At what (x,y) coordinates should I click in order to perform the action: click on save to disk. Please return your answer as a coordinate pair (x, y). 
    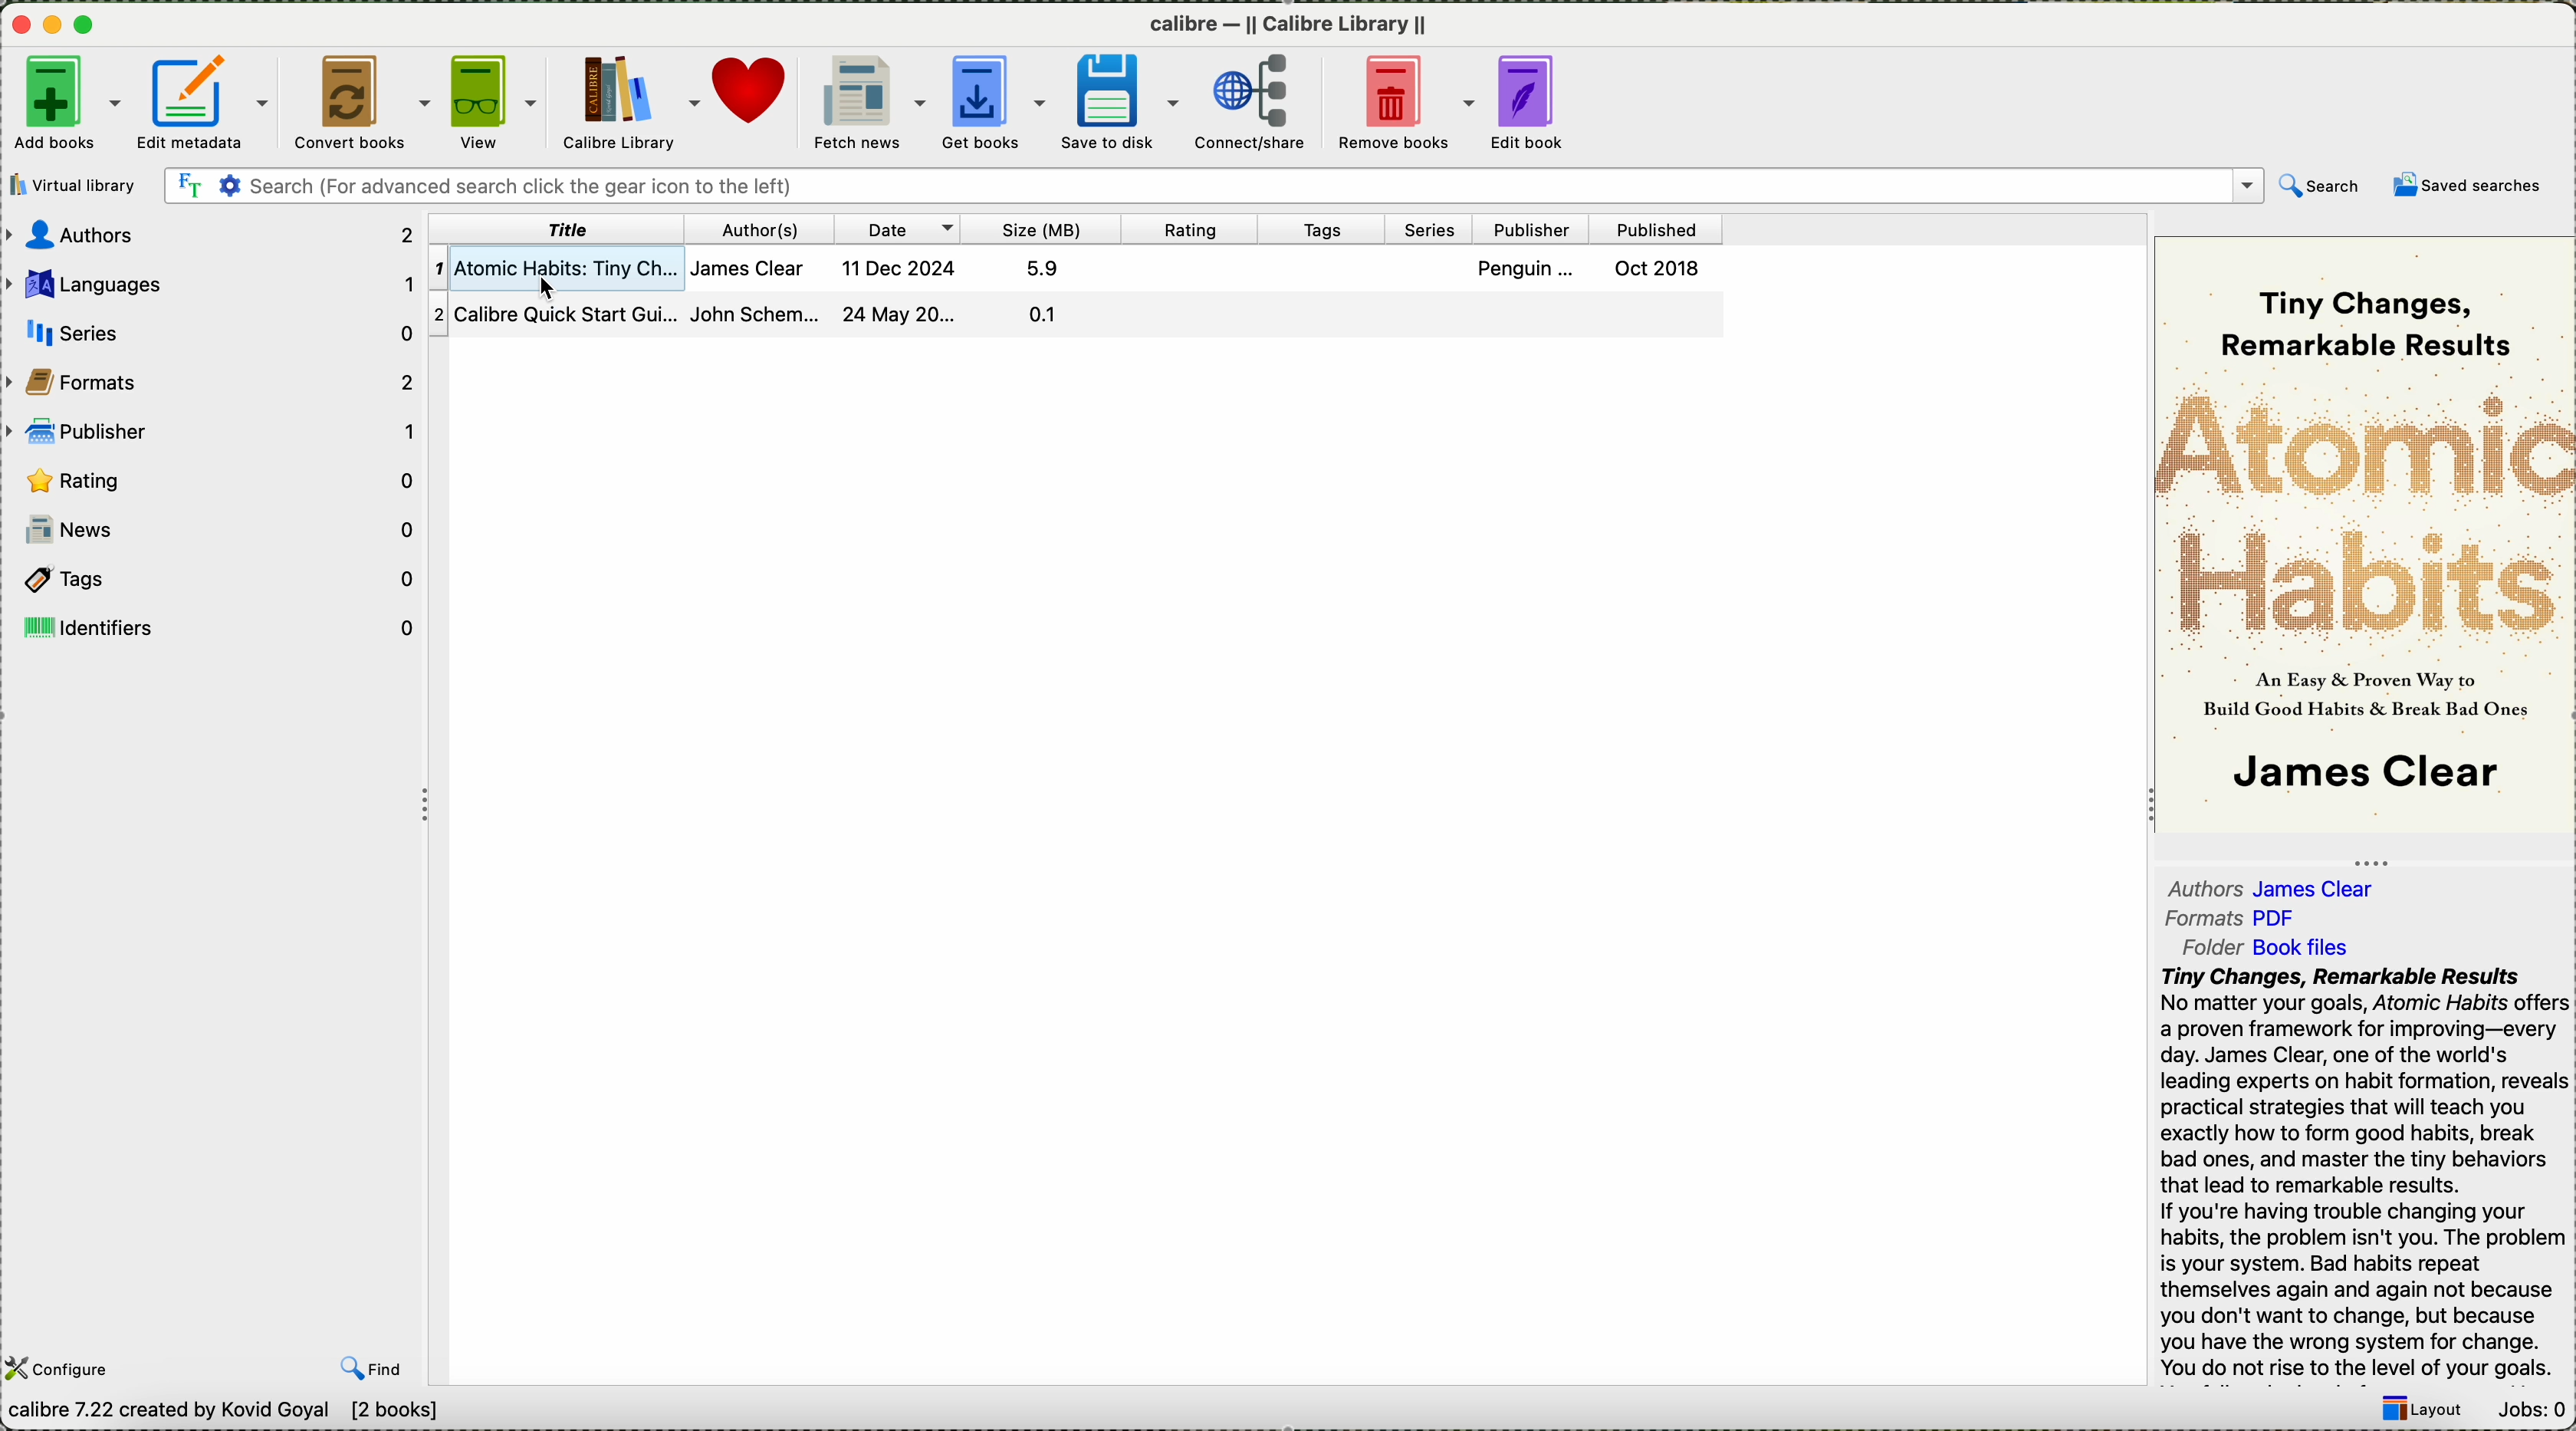
    Looking at the image, I should click on (1124, 104).